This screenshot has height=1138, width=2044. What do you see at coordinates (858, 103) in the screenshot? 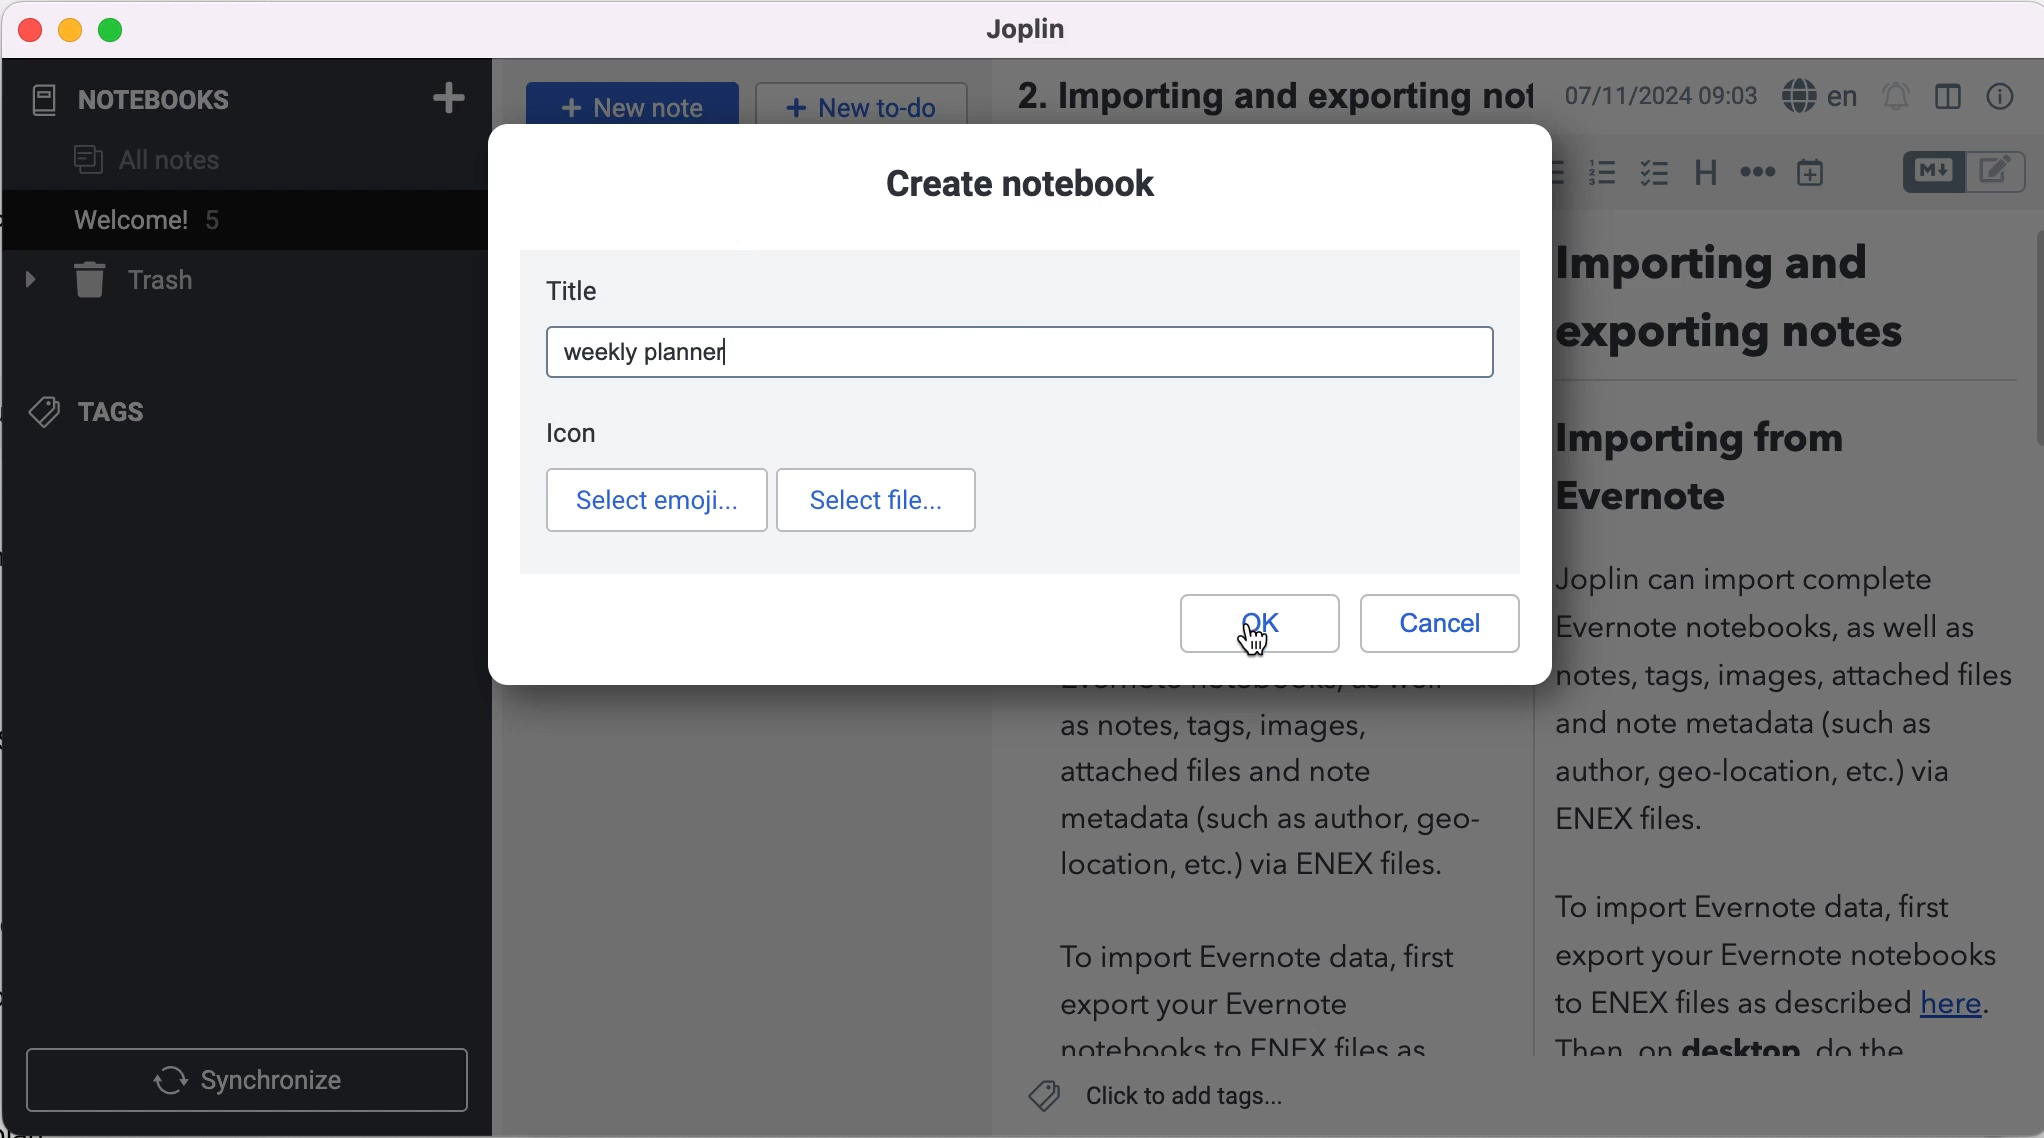
I see `New to do` at bounding box center [858, 103].